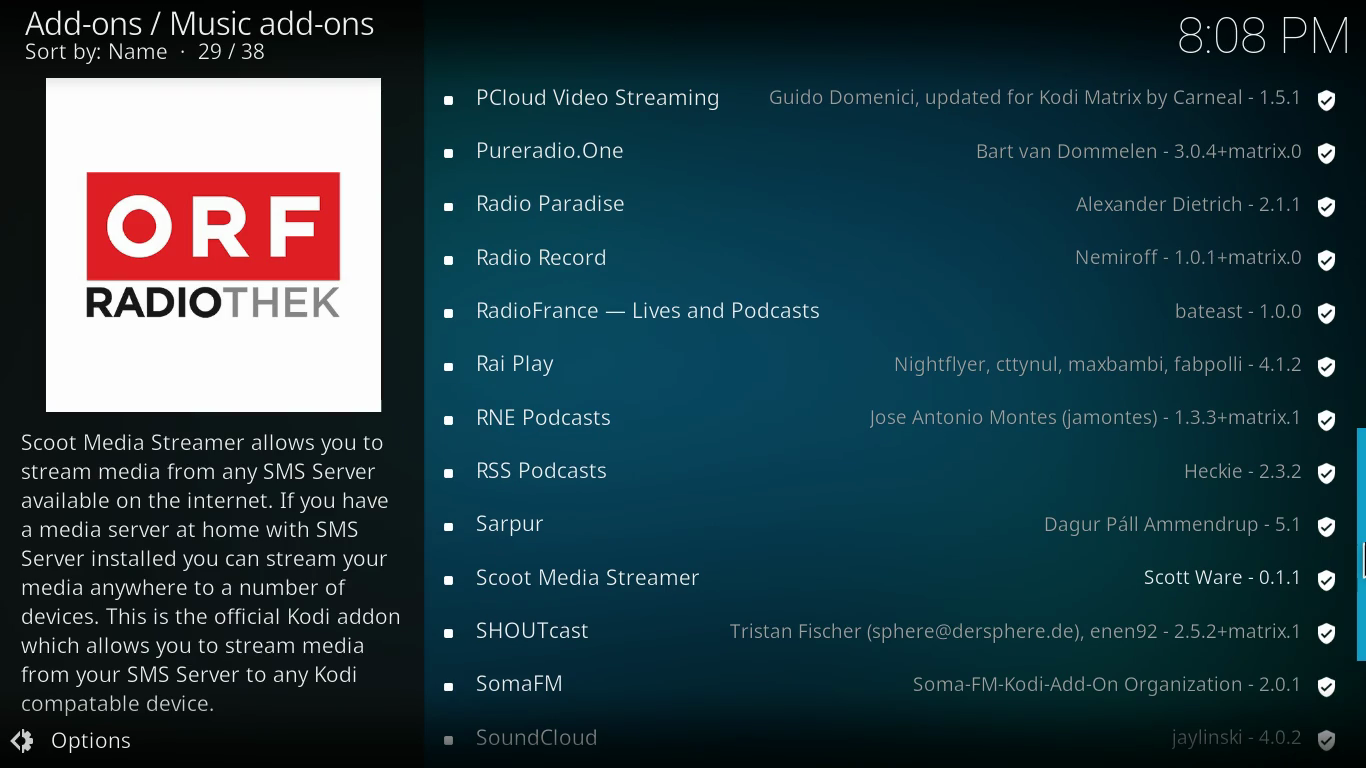  What do you see at coordinates (1187, 525) in the screenshot?
I see `provider` at bounding box center [1187, 525].